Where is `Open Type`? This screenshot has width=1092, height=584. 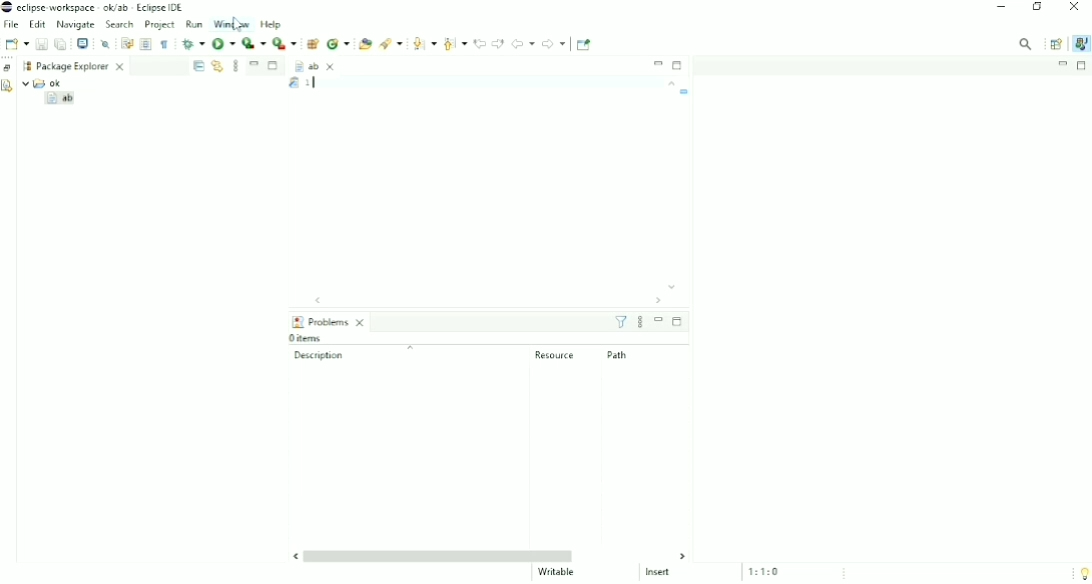 Open Type is located at coordinates (364, 43).